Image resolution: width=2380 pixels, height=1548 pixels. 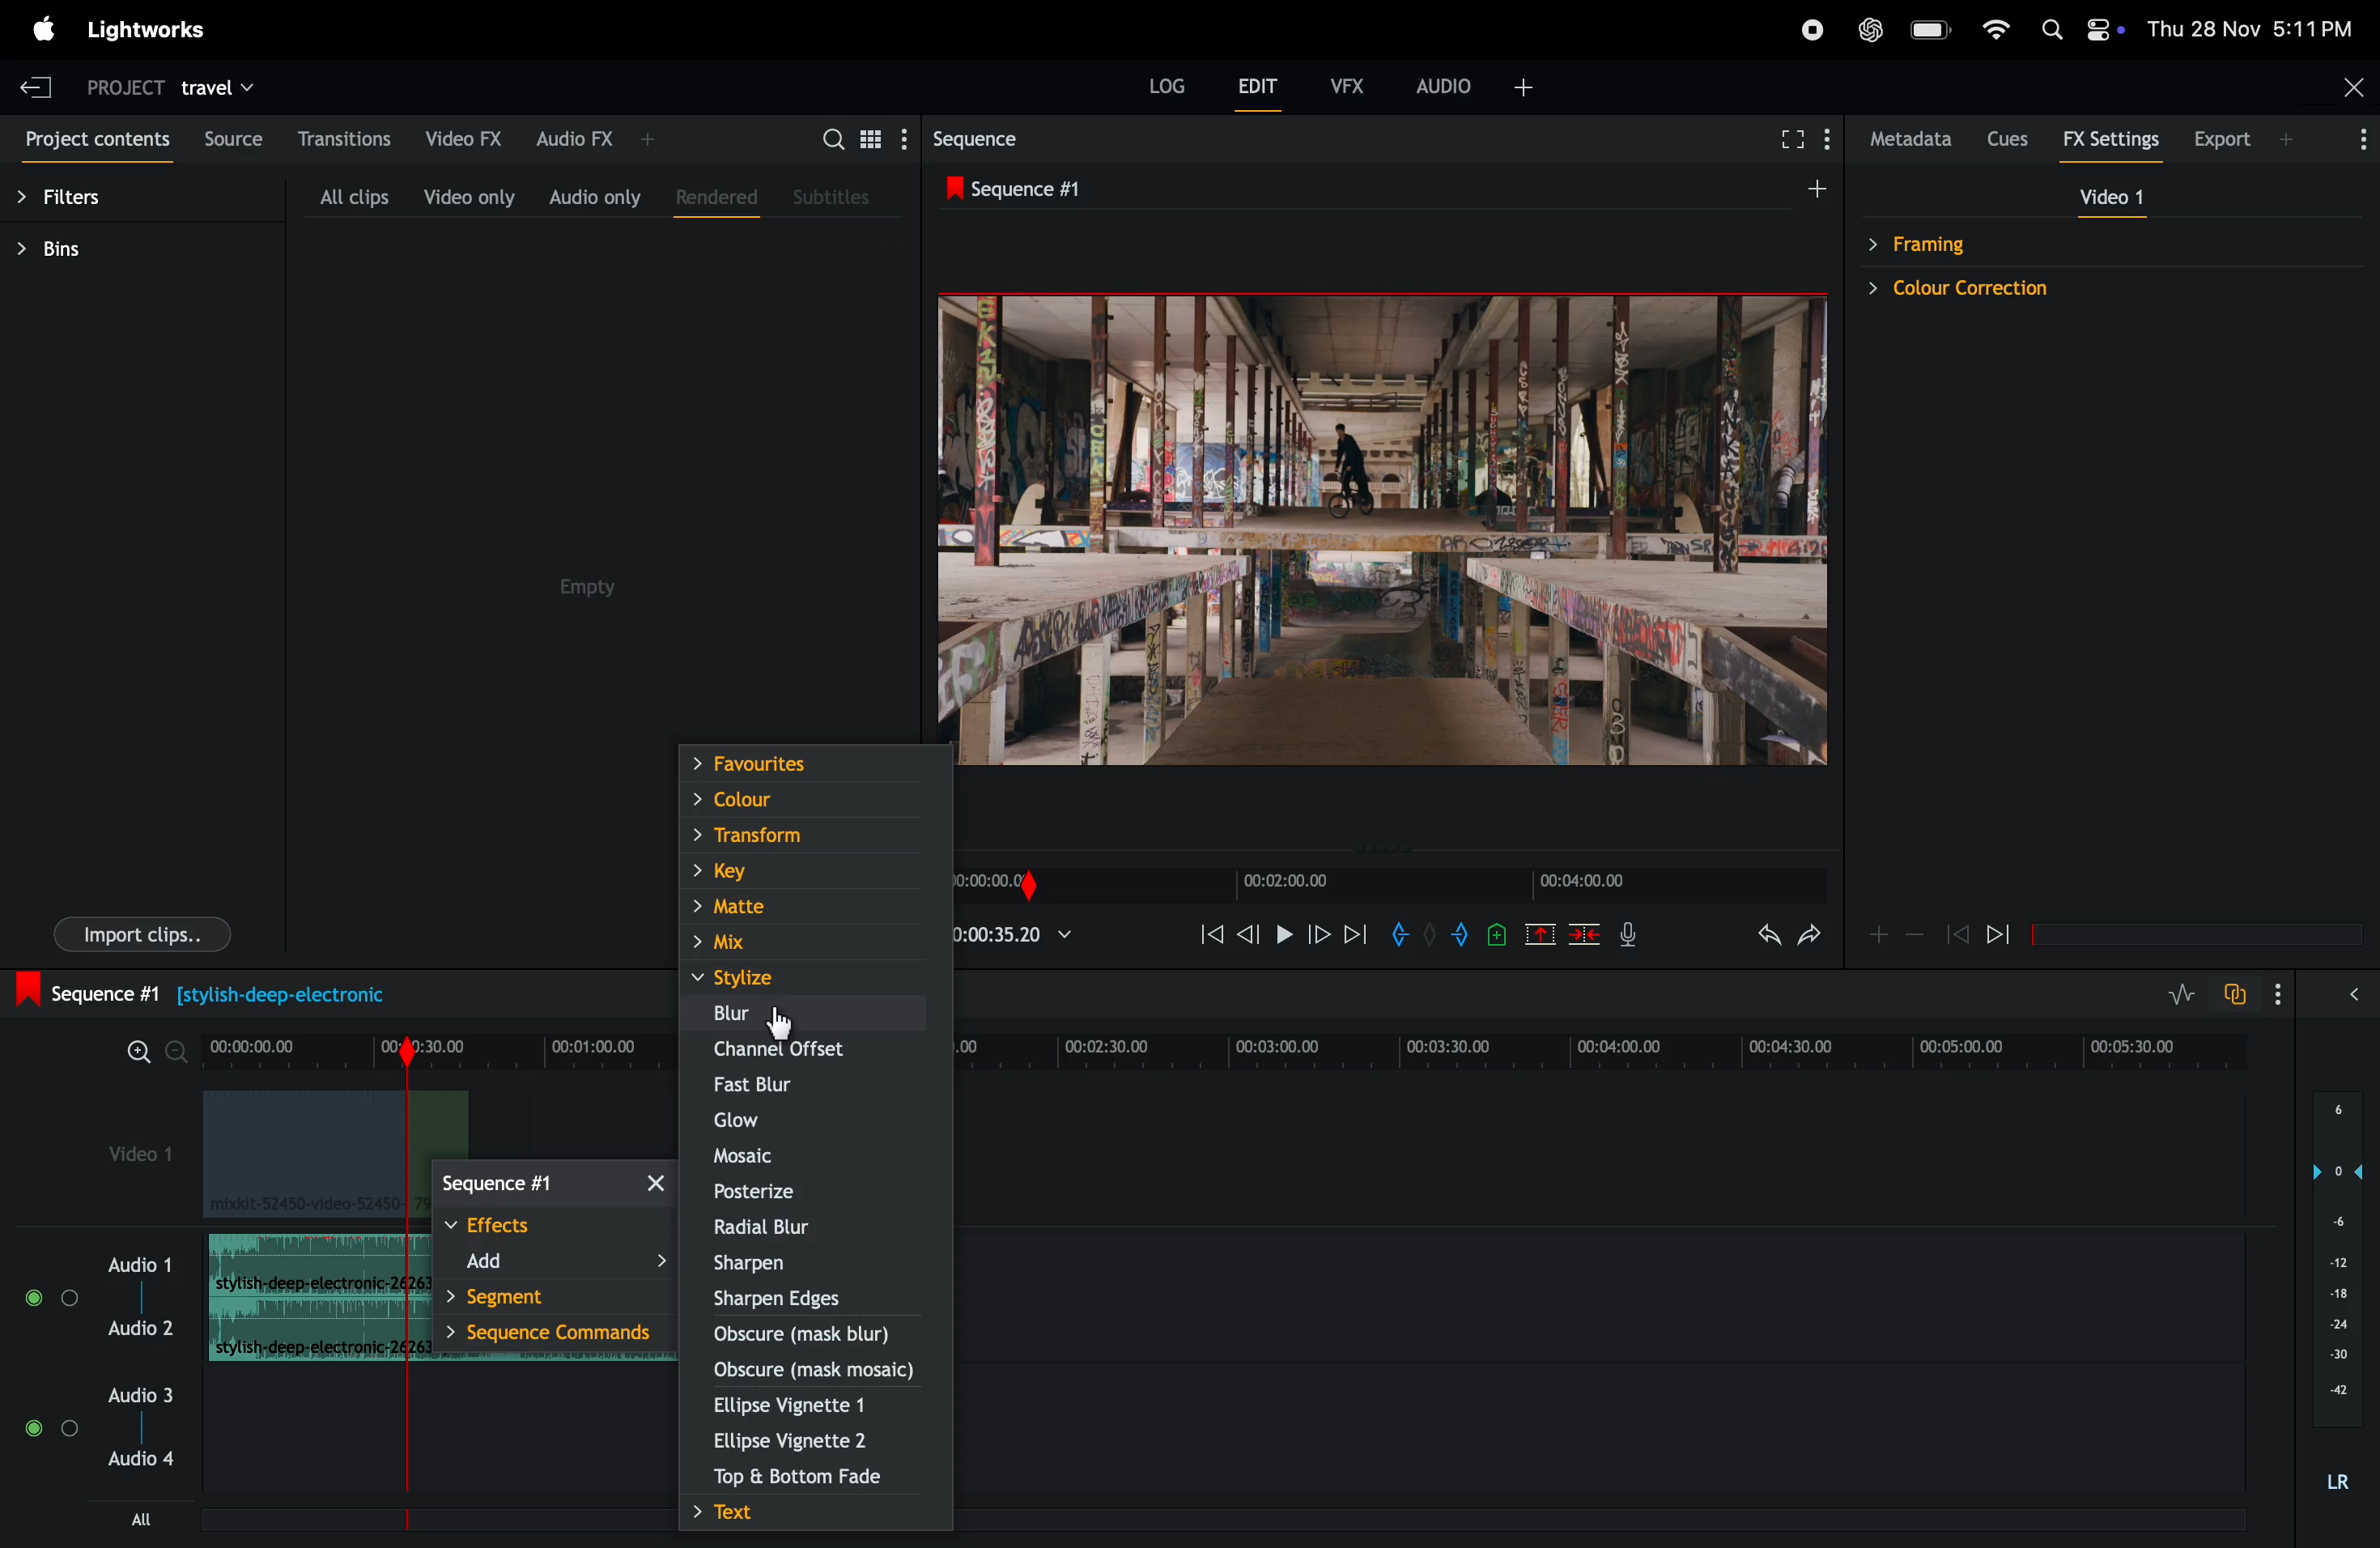 What do you see at coordinates (2236, 995) in the screenshot?
I see `toggle auto sync` at bounding box center [2236, 995].